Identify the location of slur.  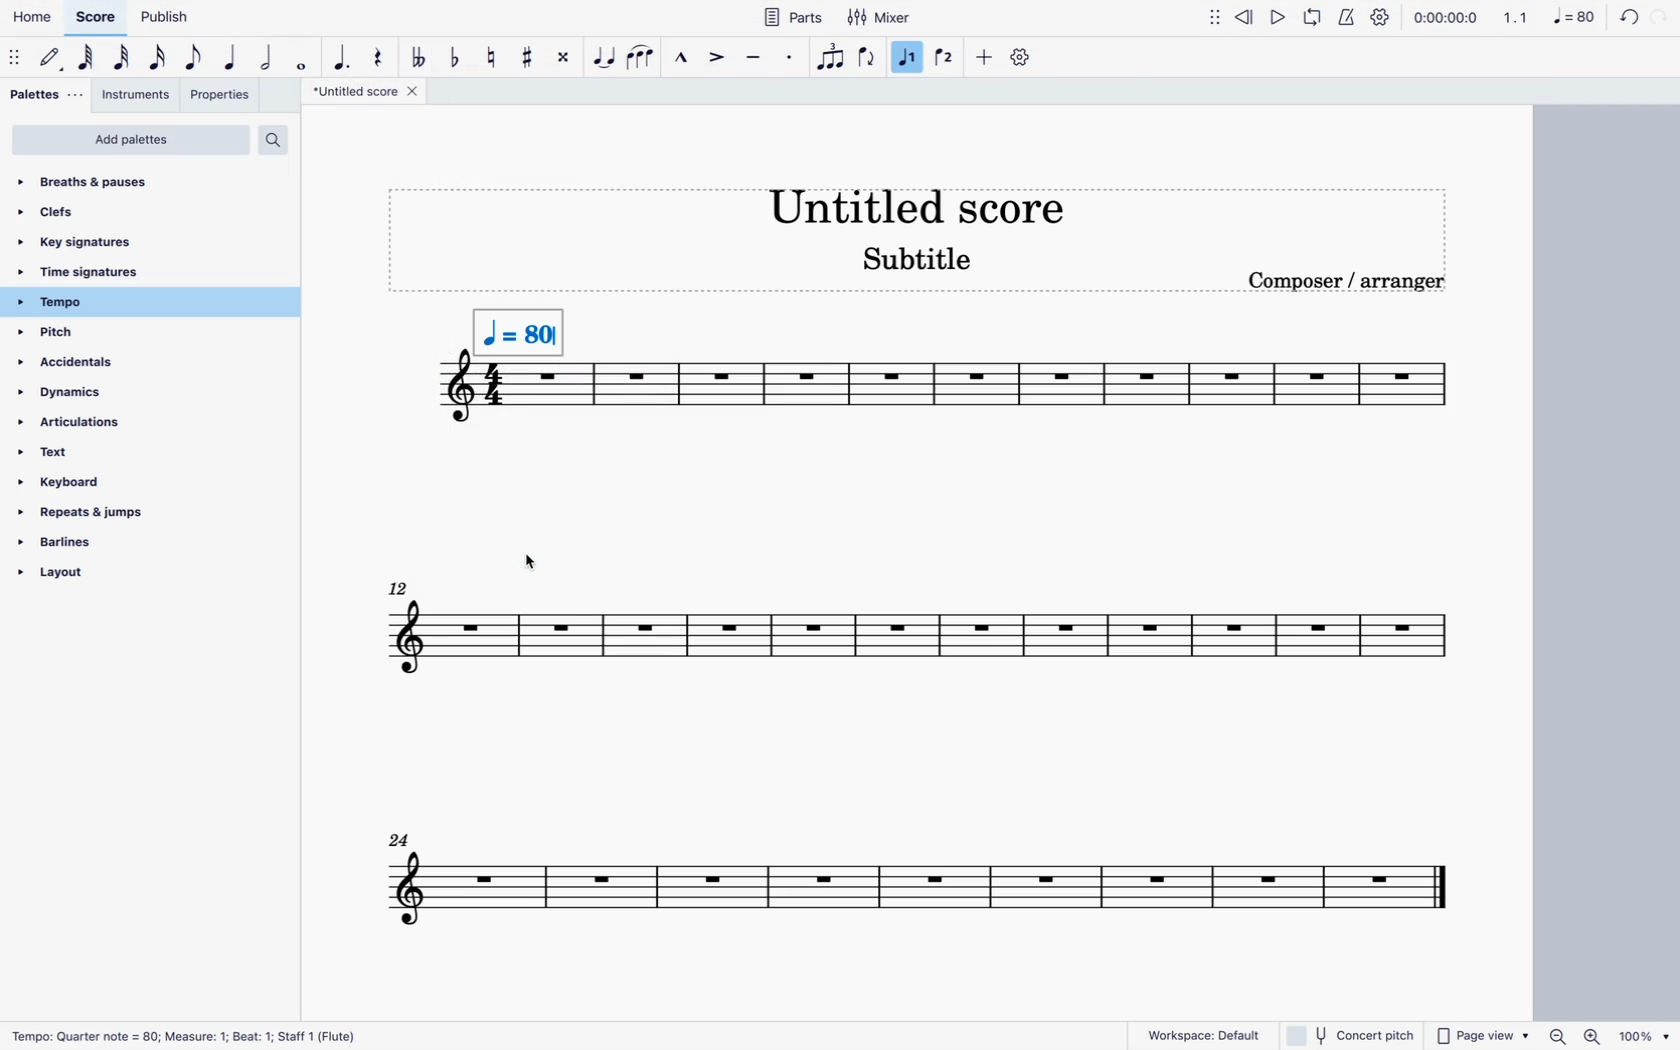
(640, 58).